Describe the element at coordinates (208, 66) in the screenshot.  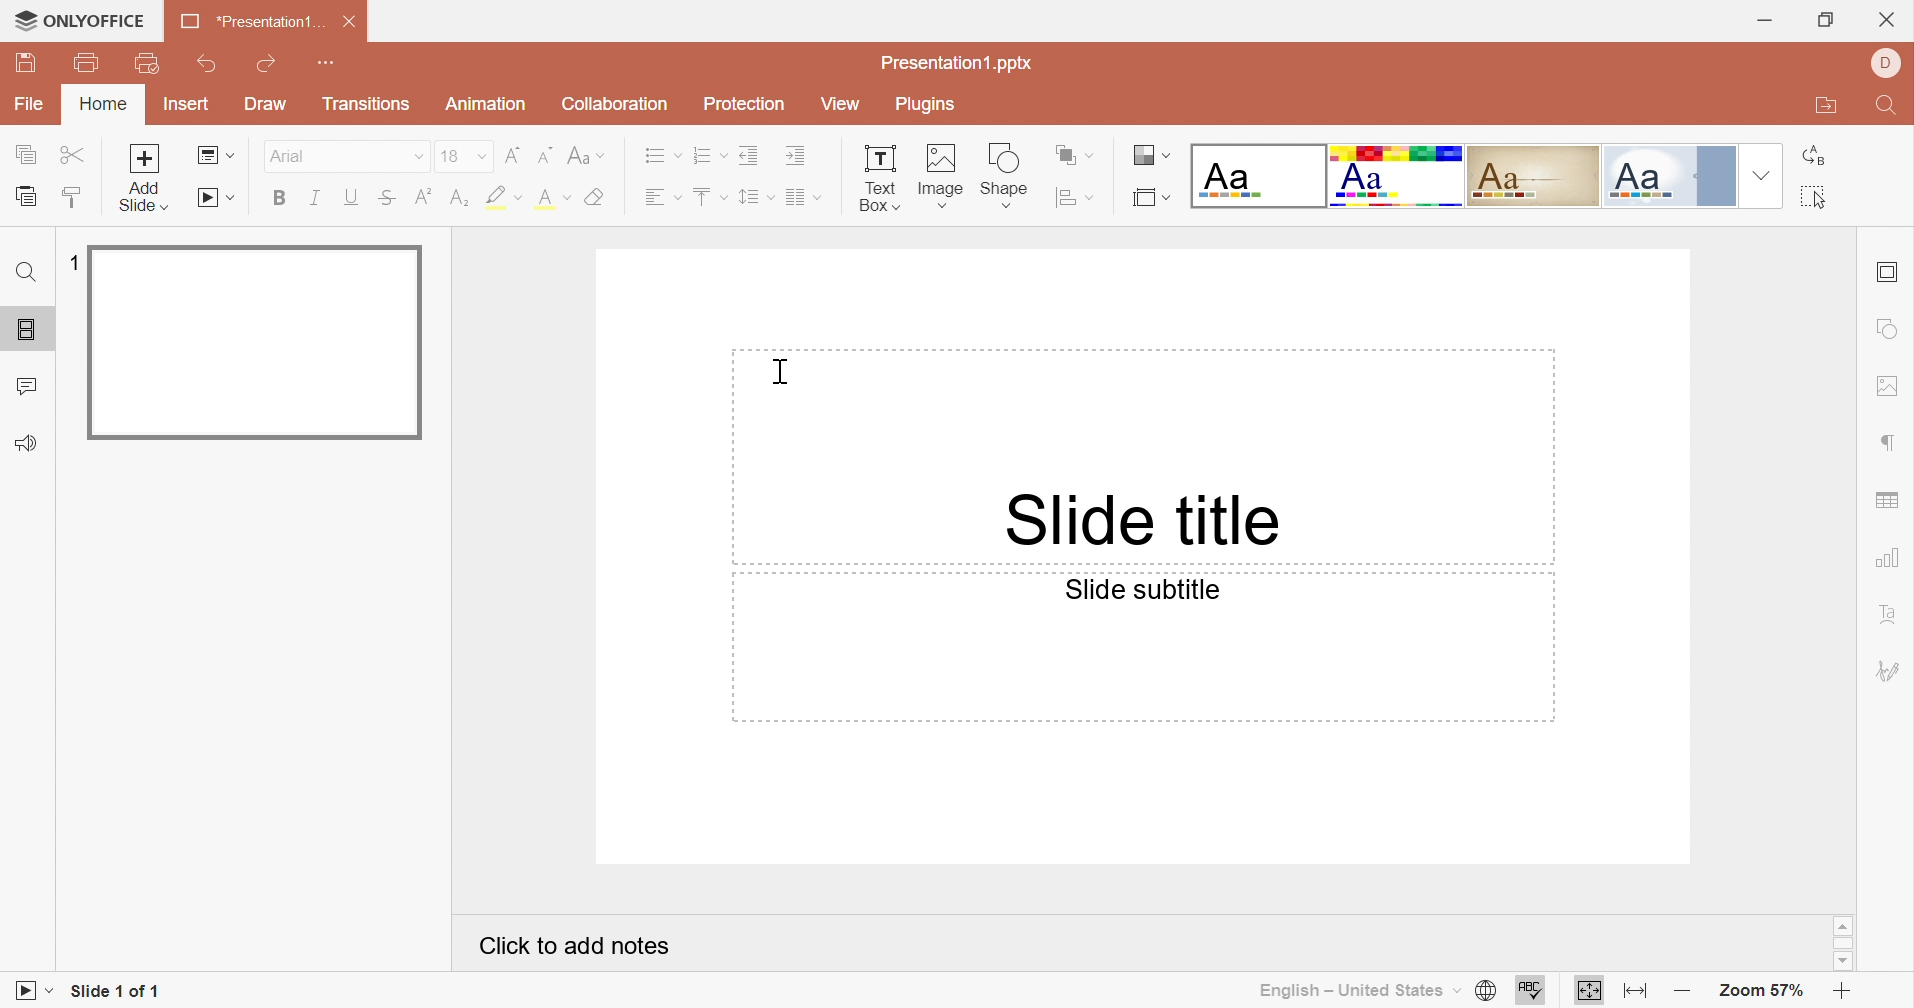
I see `Undo` at that location.